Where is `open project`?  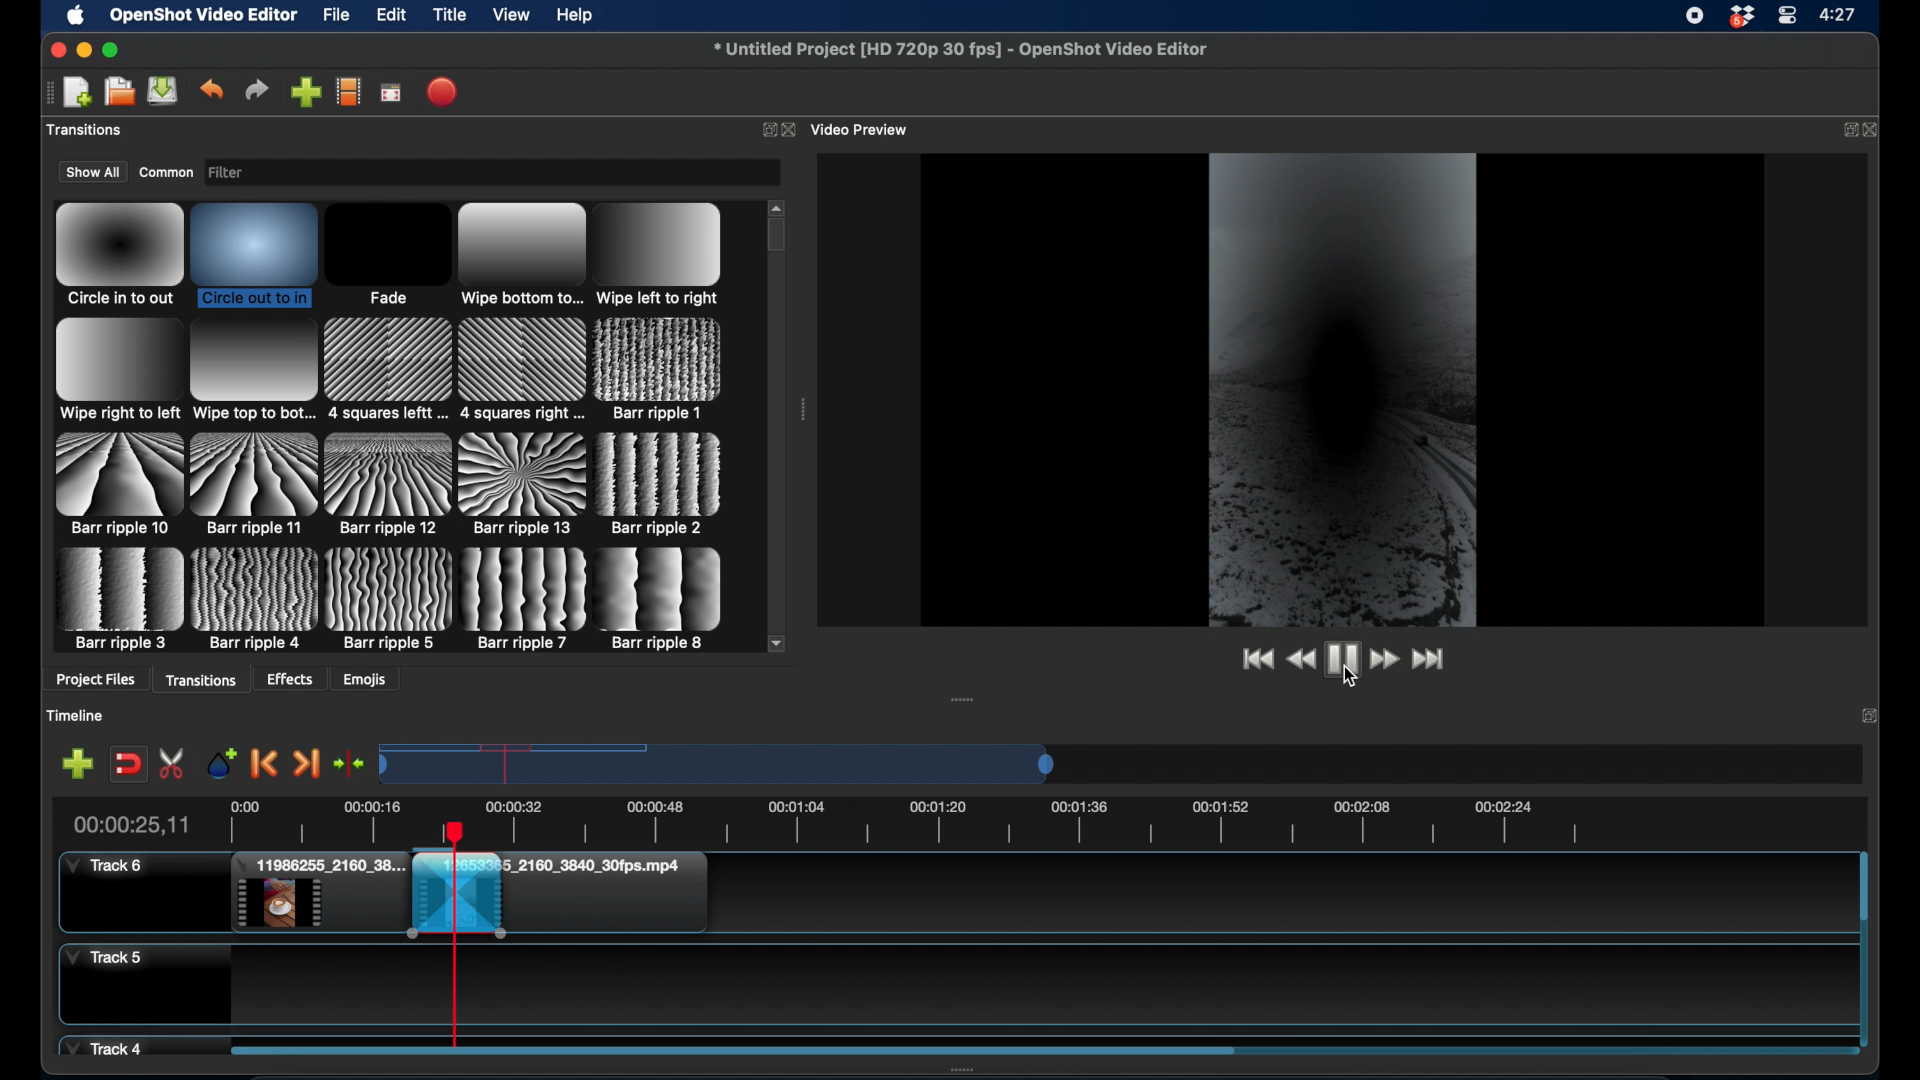
open project is located at coordinates (77, 93).